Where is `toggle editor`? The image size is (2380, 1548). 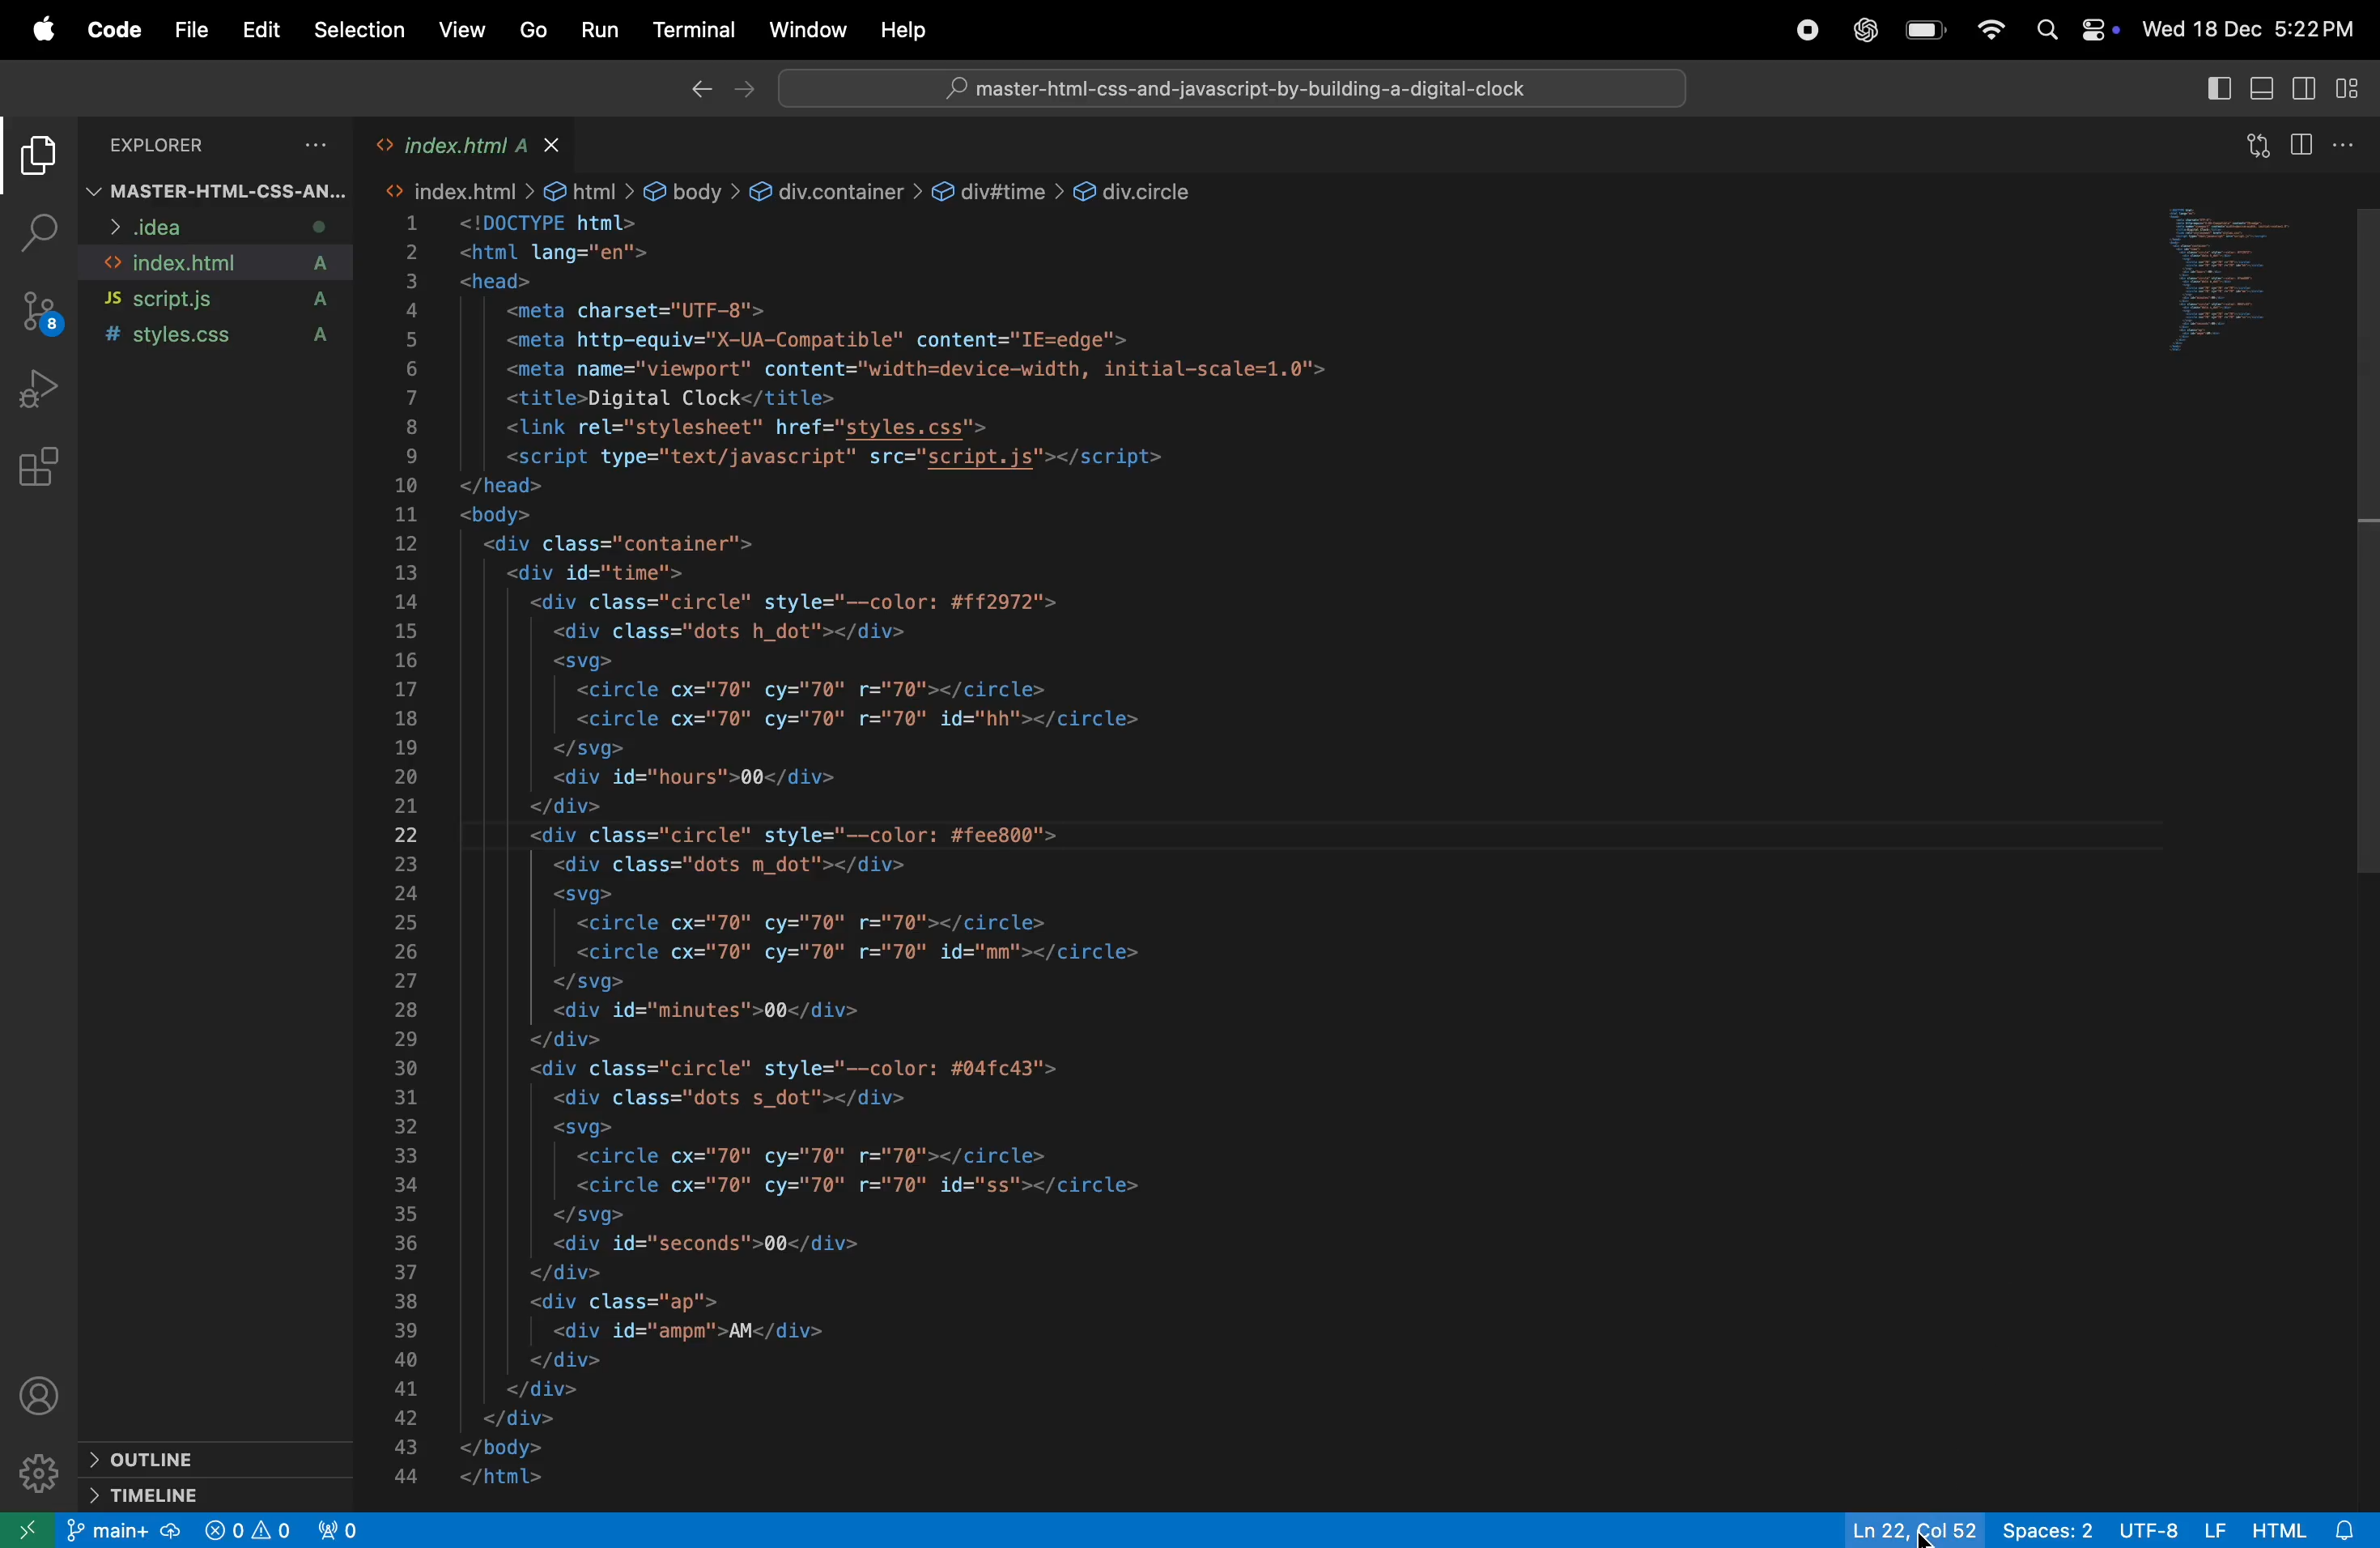
toggle editor is located at coordinates (2299, 91).